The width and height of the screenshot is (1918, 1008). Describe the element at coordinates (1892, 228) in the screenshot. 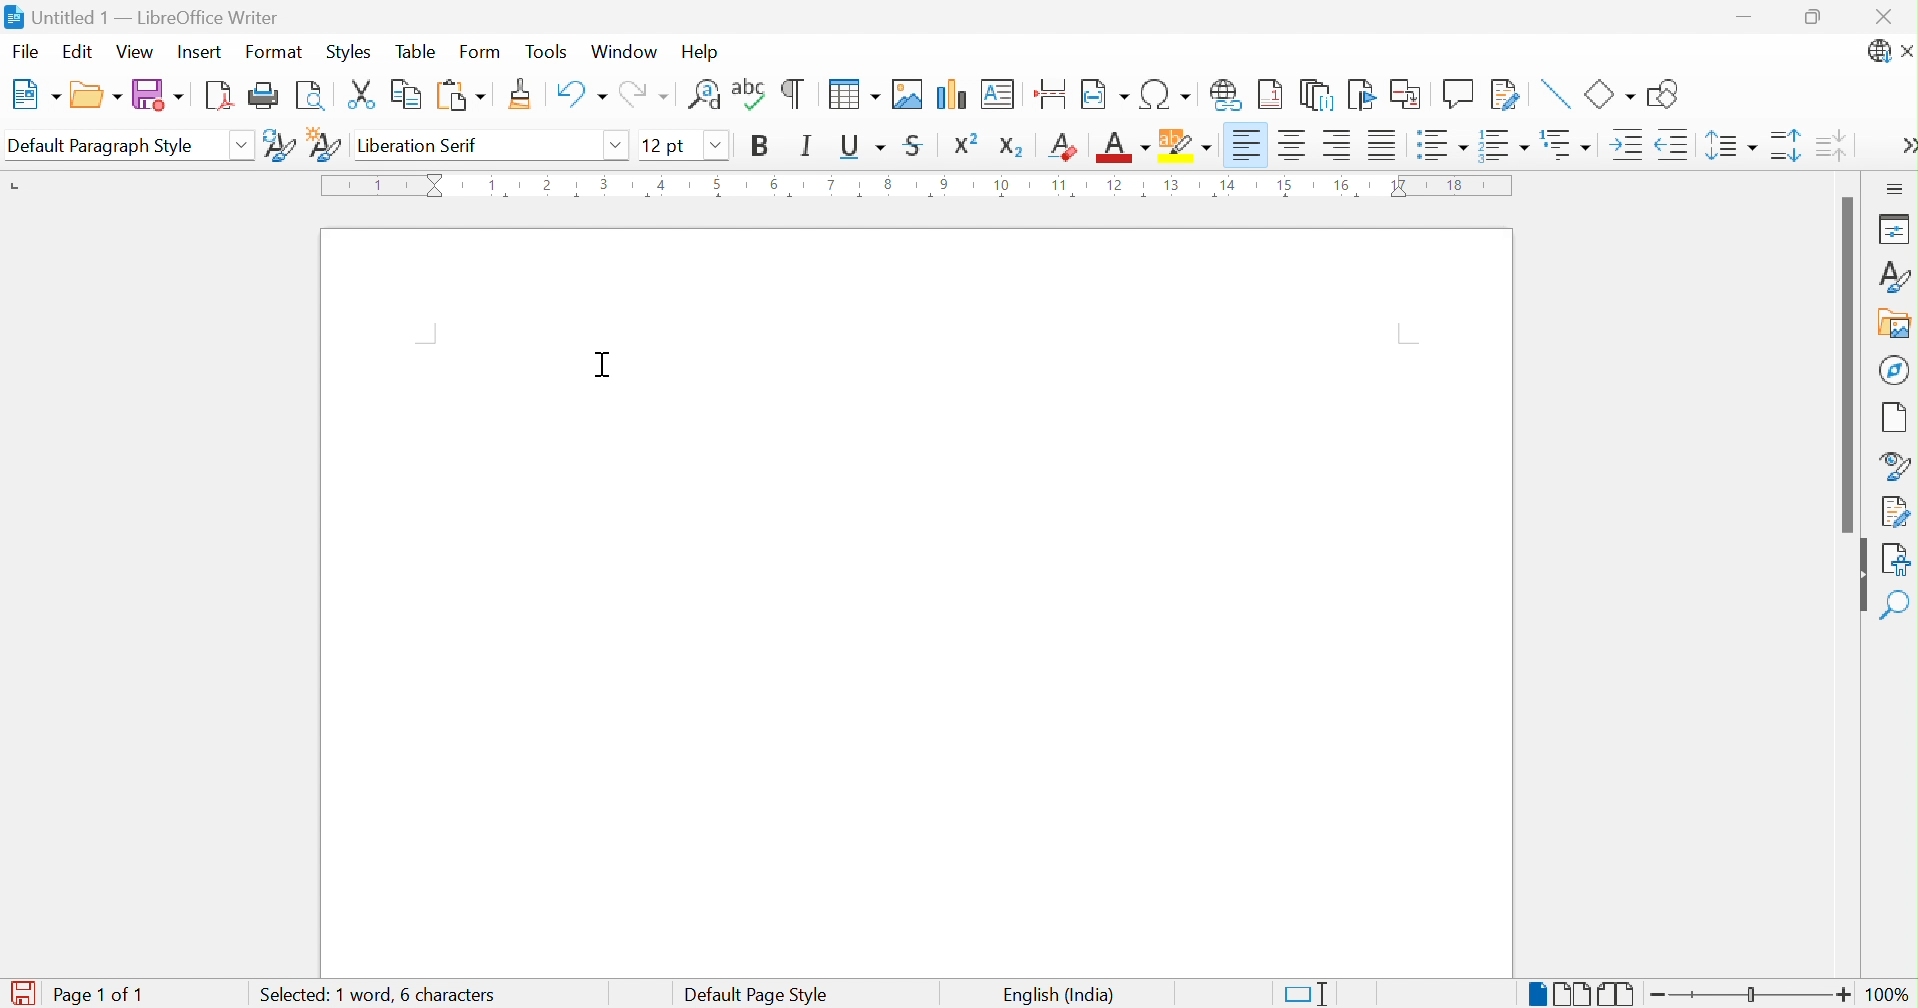

I see `Properties` at that location.